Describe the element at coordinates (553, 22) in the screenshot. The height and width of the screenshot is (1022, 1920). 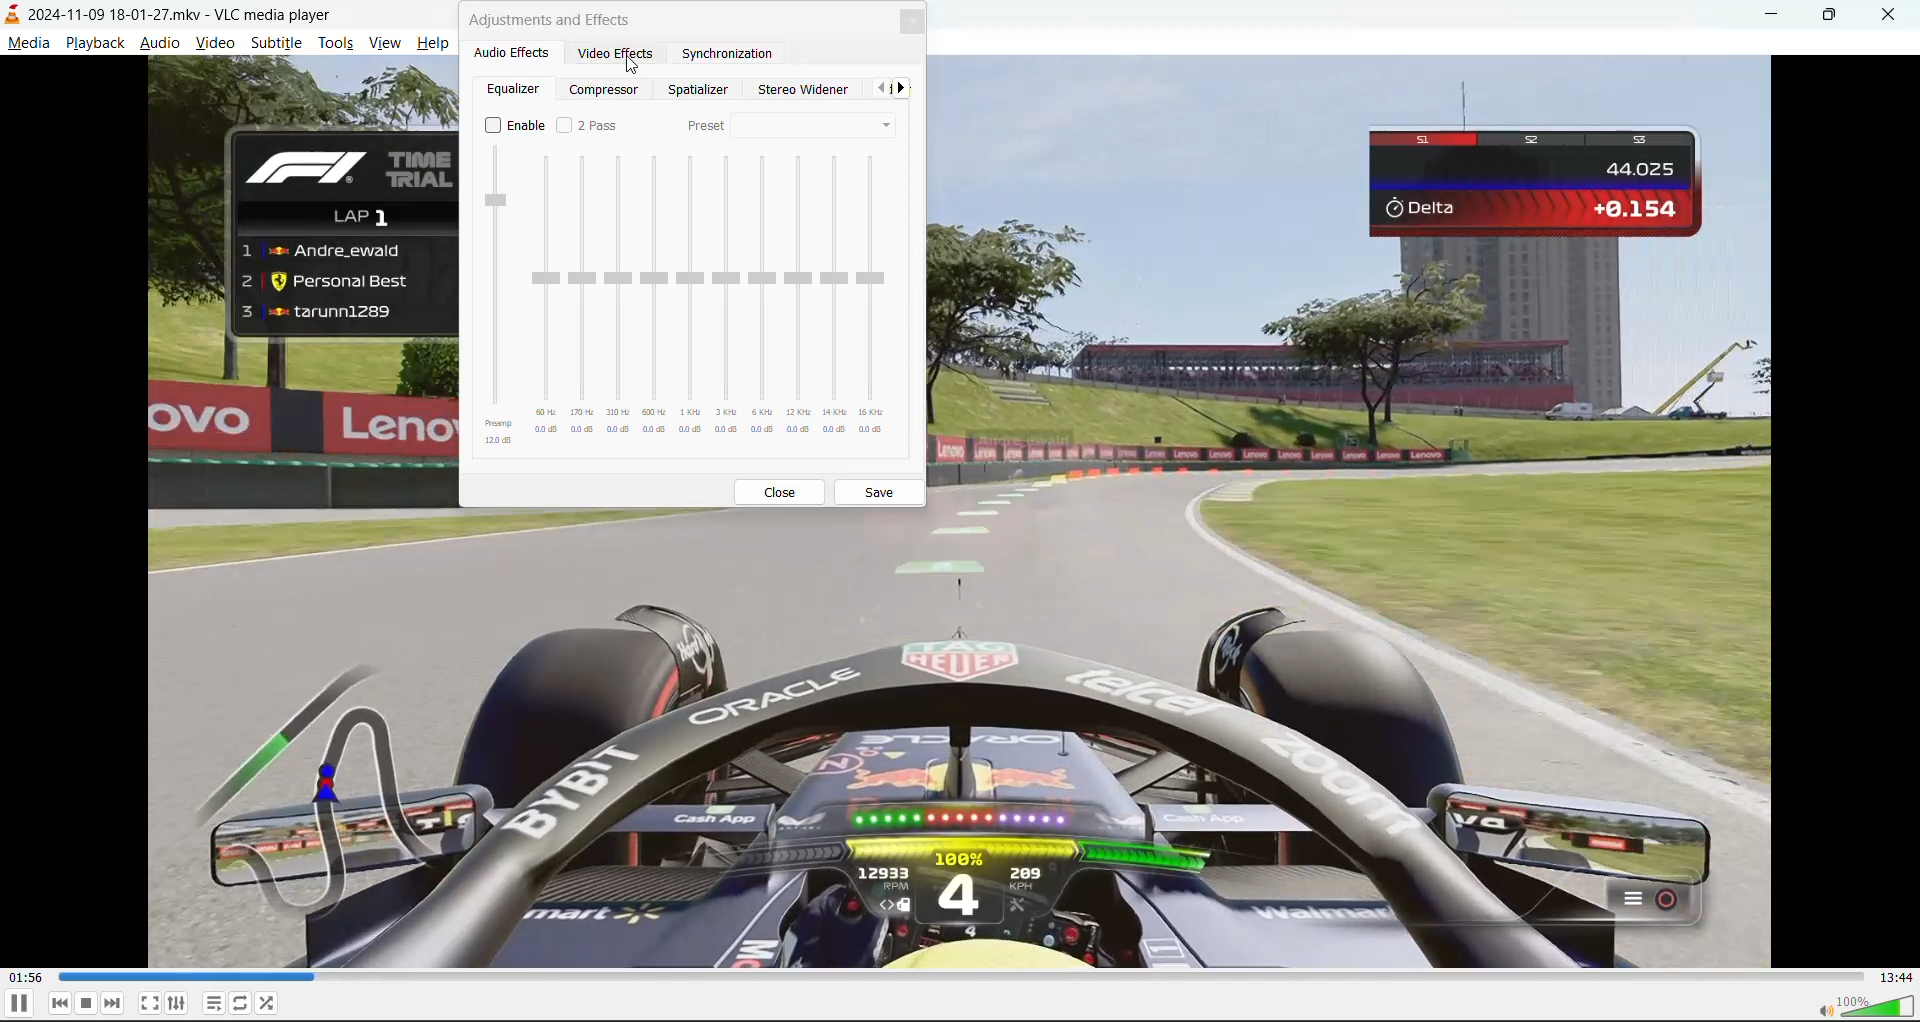
I see `adjustments and  effects` at that location.